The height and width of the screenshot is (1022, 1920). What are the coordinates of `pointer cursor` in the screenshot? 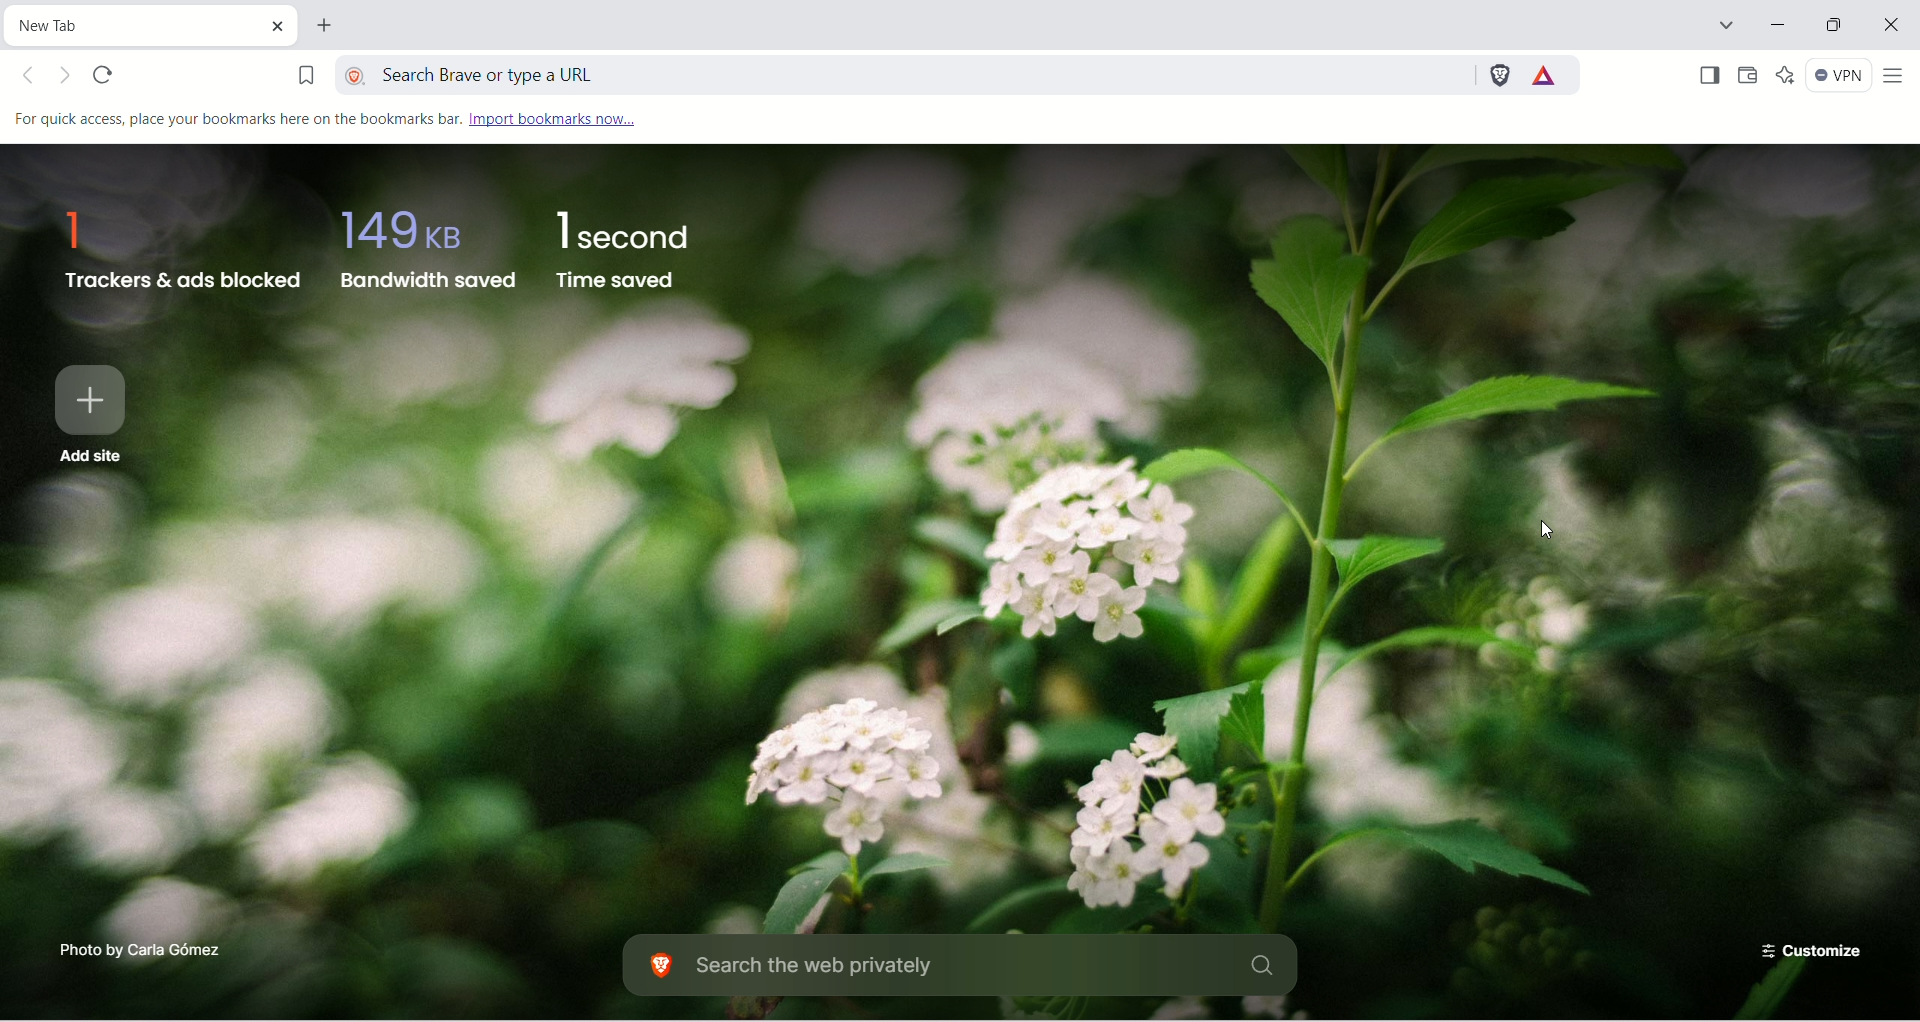 It's located at (1533, 534).